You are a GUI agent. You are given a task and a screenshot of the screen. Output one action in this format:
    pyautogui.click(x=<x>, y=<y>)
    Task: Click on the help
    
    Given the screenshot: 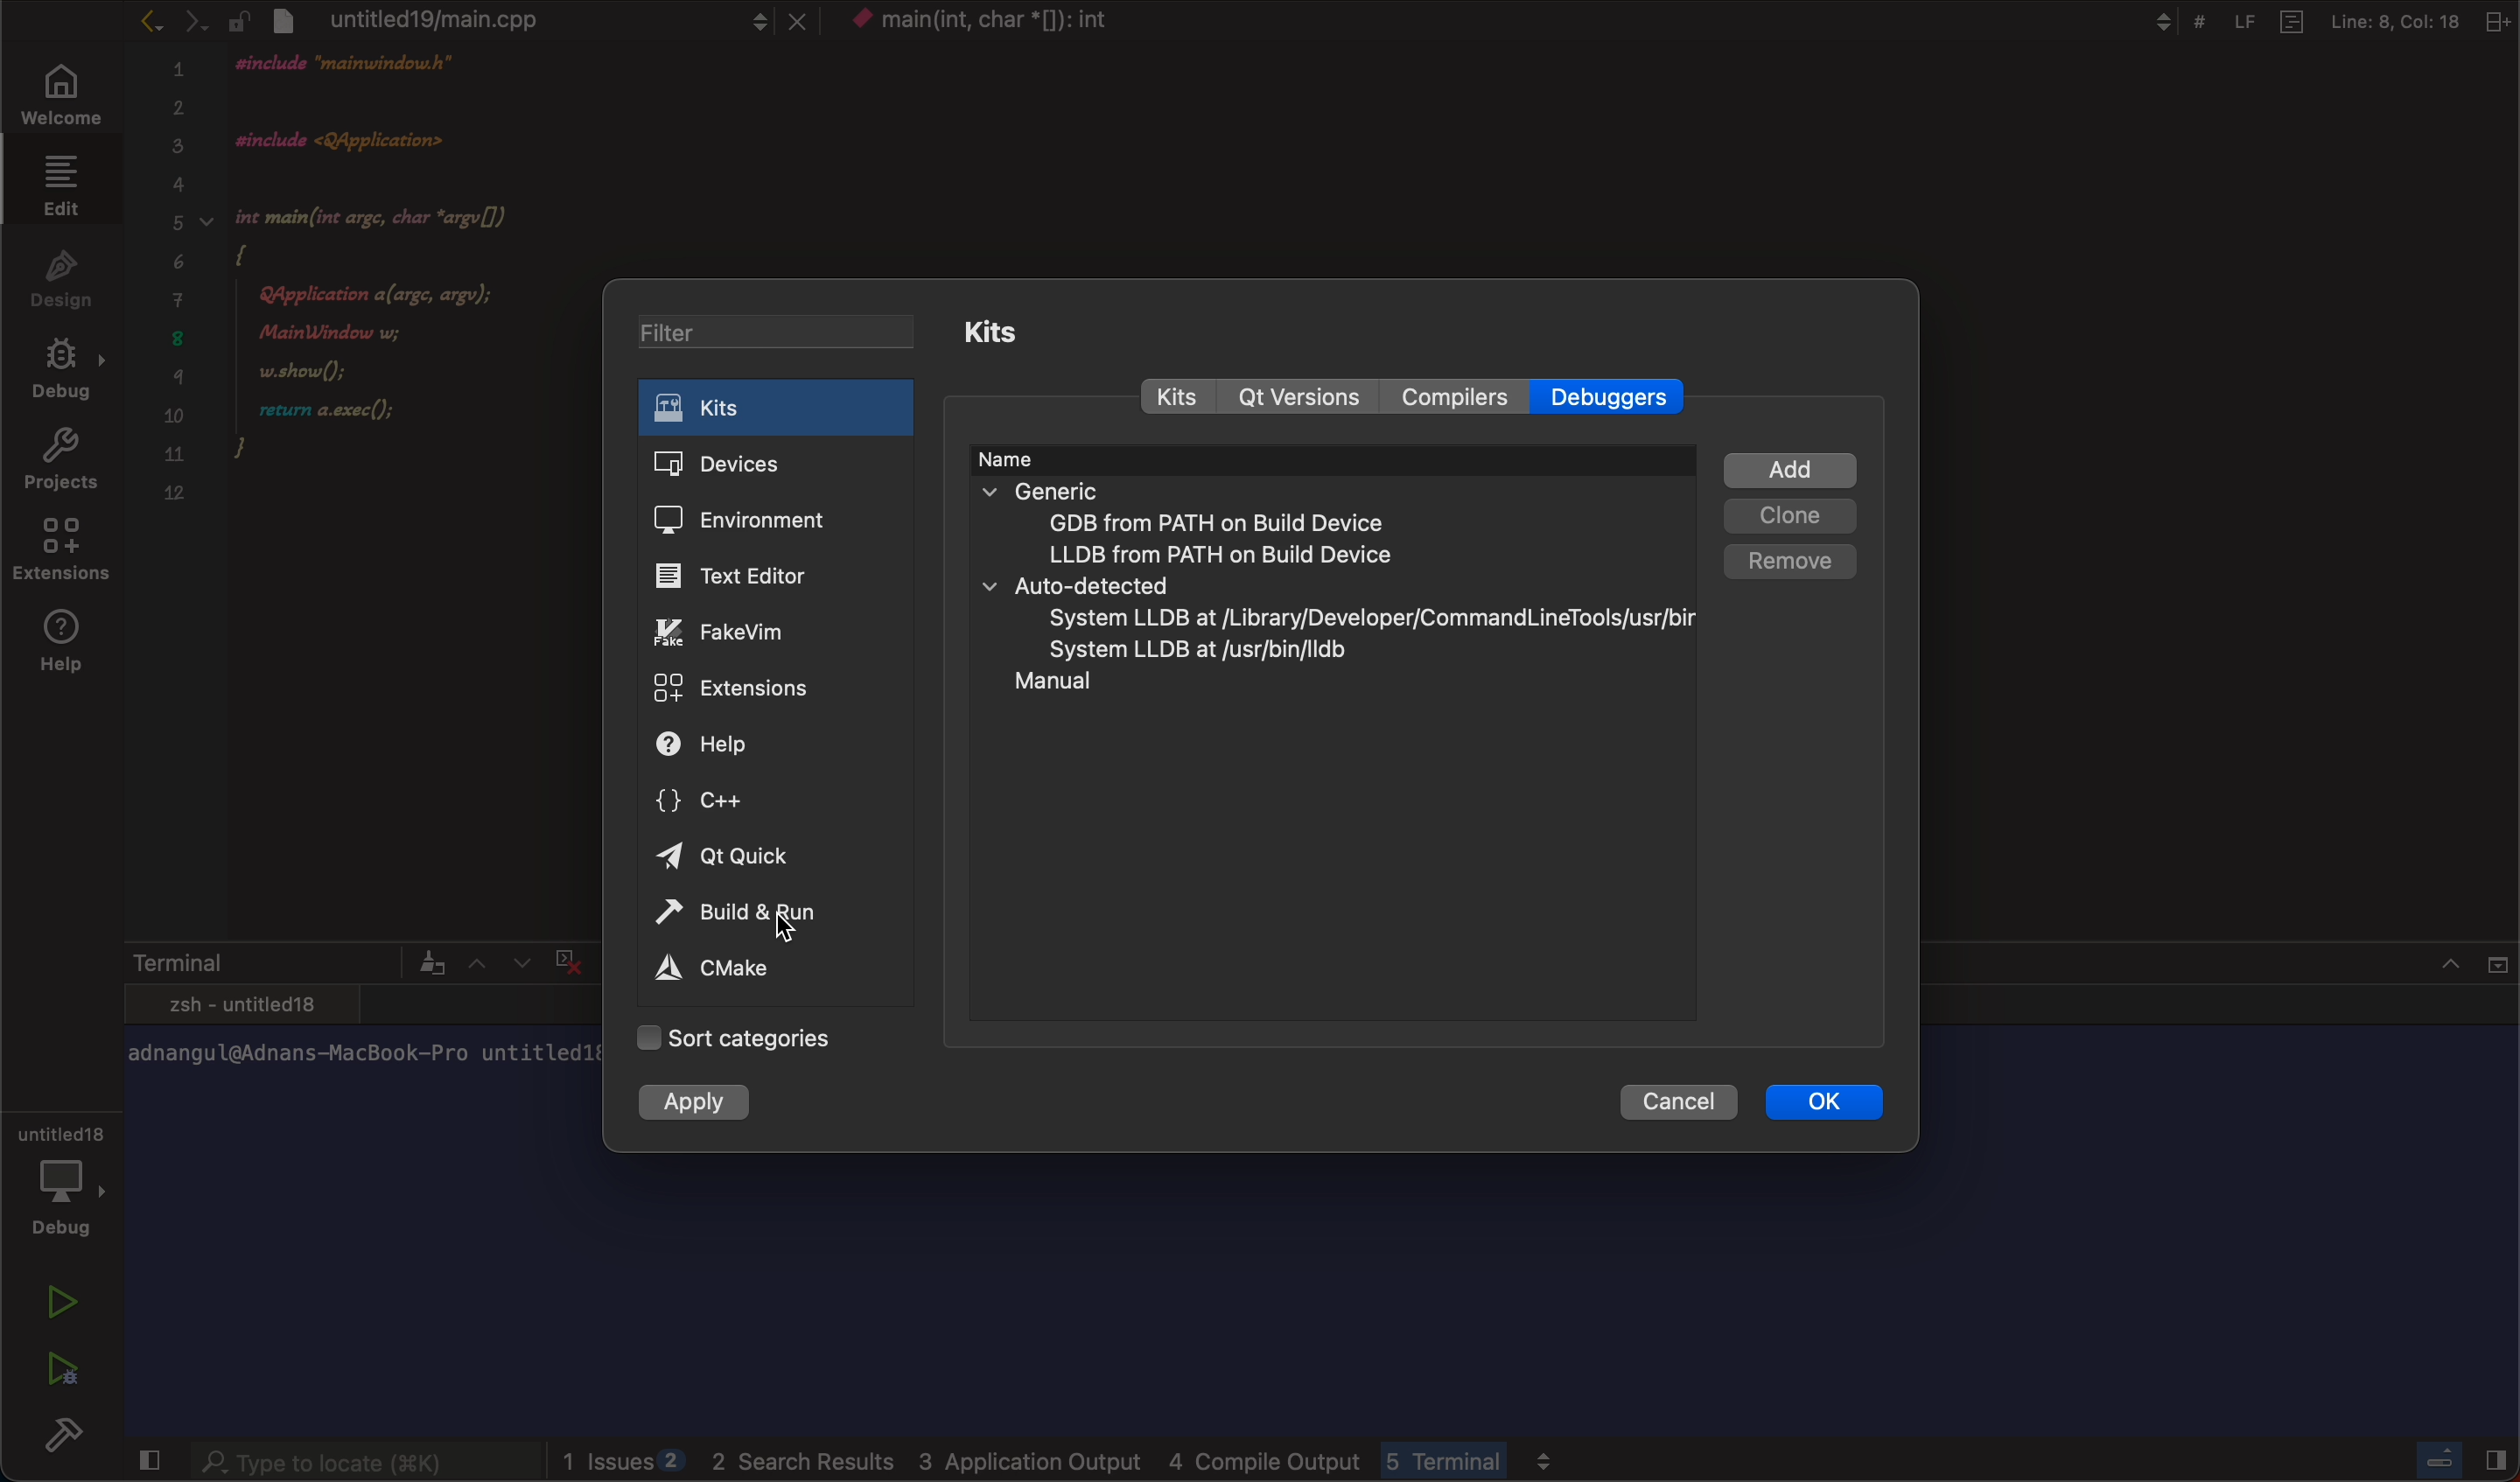 What is the action you would take?
    pyautogui.click(x=722, y=745)
    